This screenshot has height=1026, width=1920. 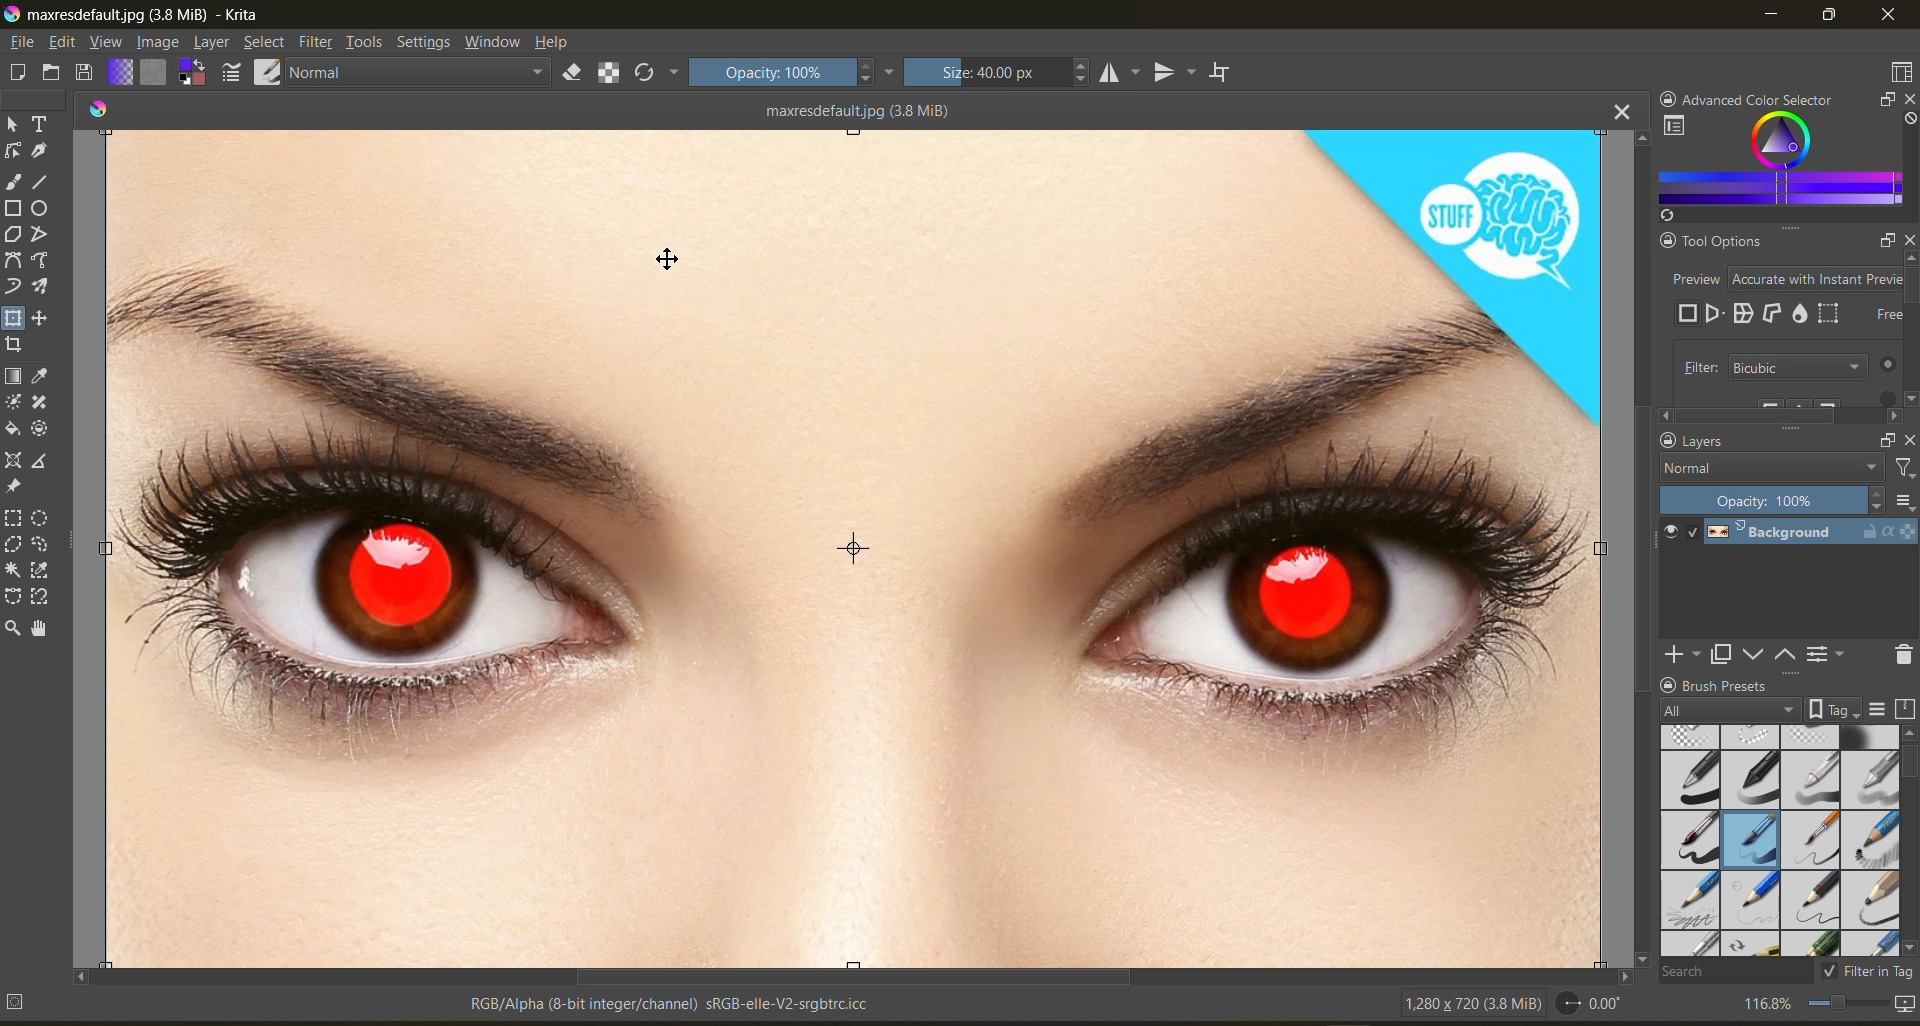 What do you see at coordinates (1774, 313) in the screenshot?
I see `cage` at bounding box center [1774, 313].